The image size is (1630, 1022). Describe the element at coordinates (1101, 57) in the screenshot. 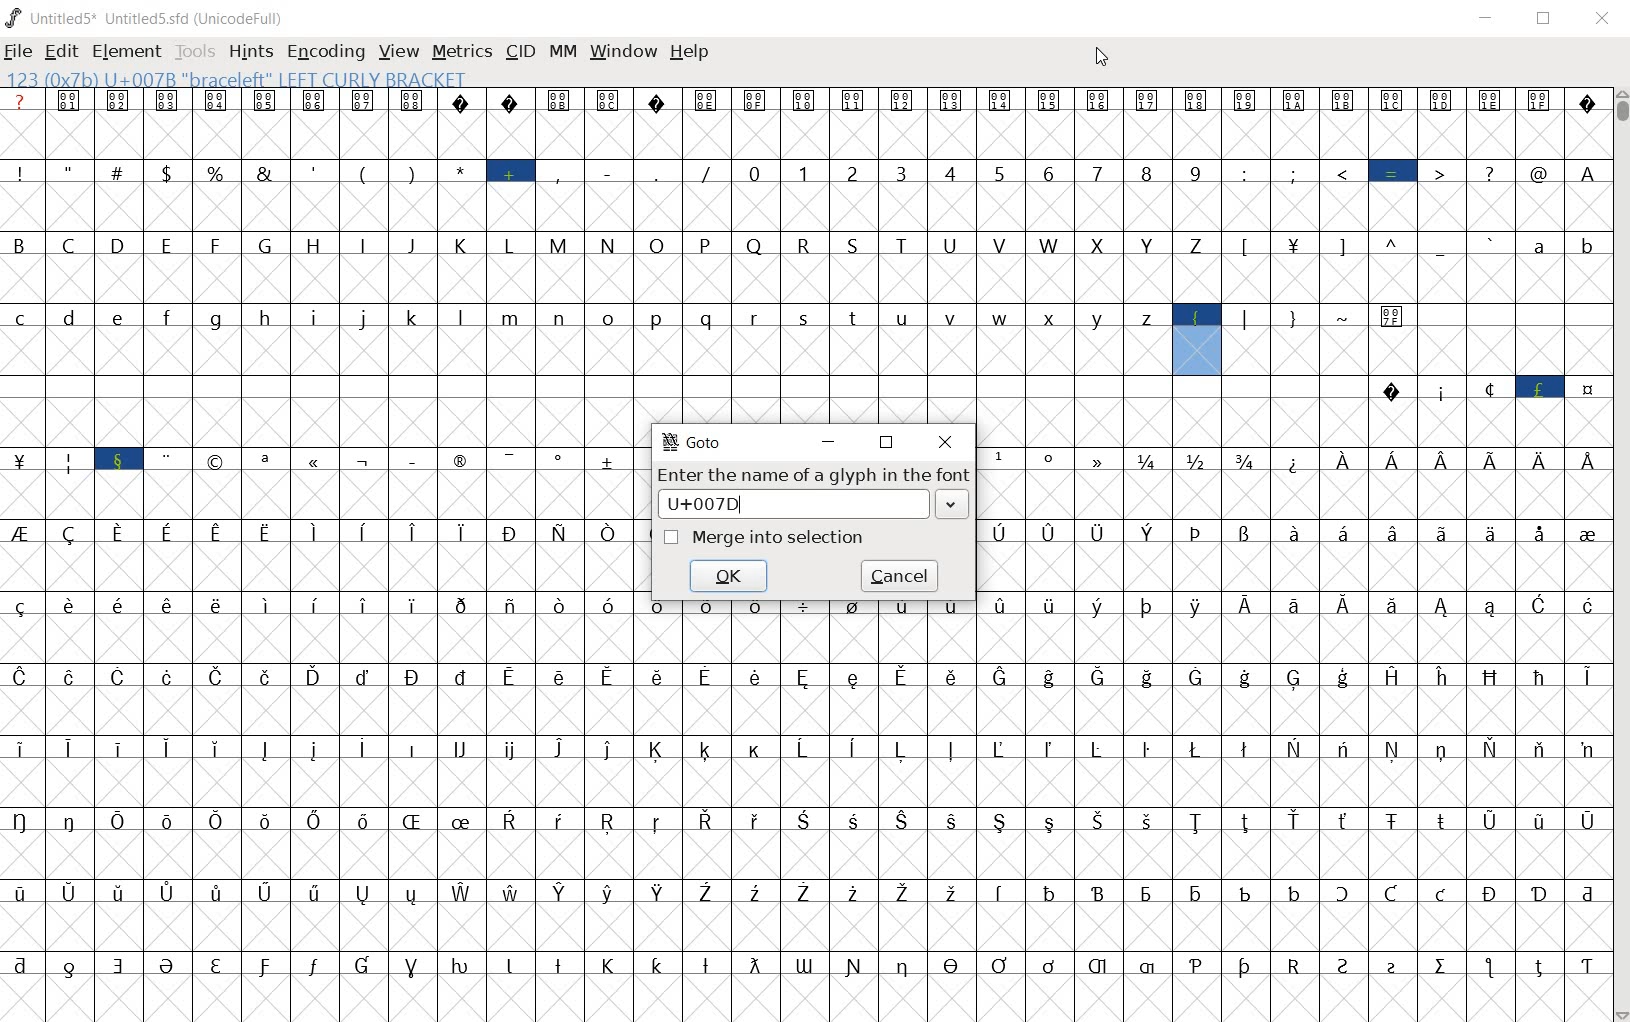

I see `CURSOR` at that location.